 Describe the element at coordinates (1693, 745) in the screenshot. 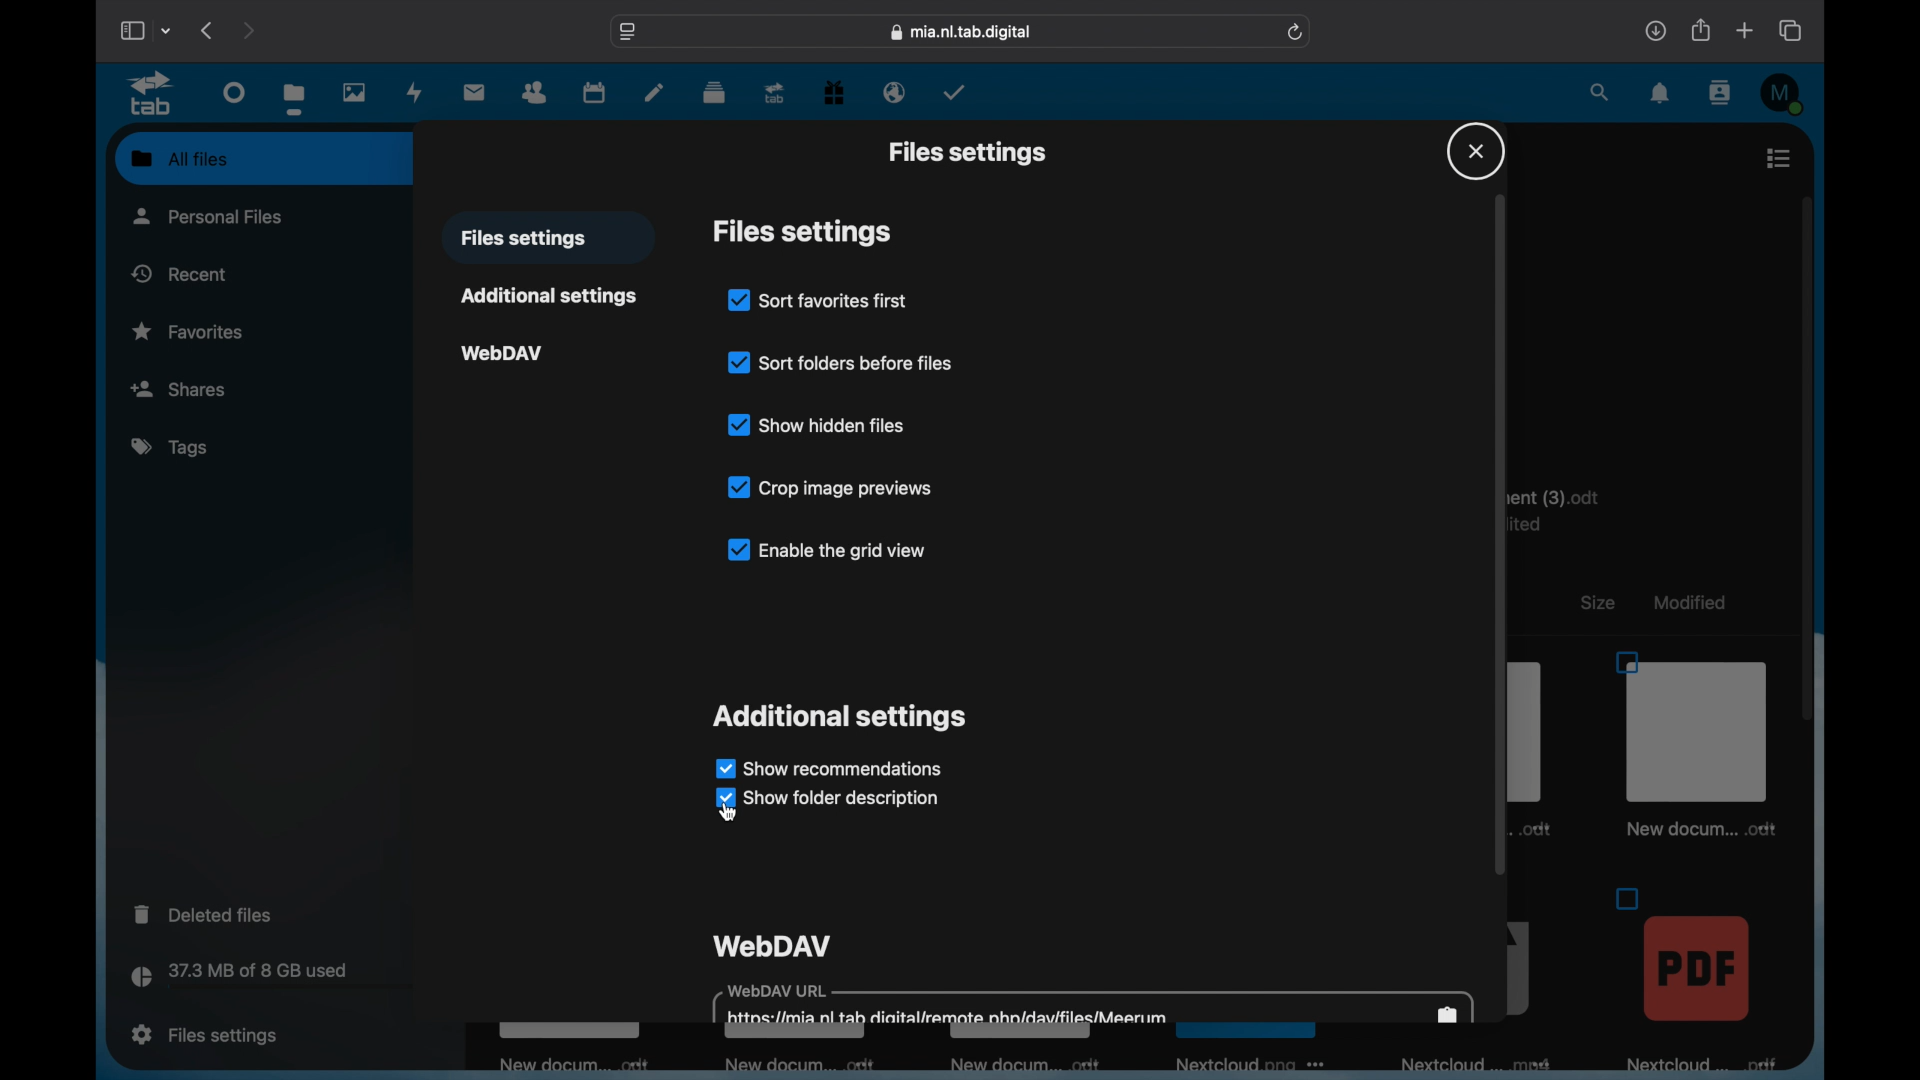

I see `file` at that location.